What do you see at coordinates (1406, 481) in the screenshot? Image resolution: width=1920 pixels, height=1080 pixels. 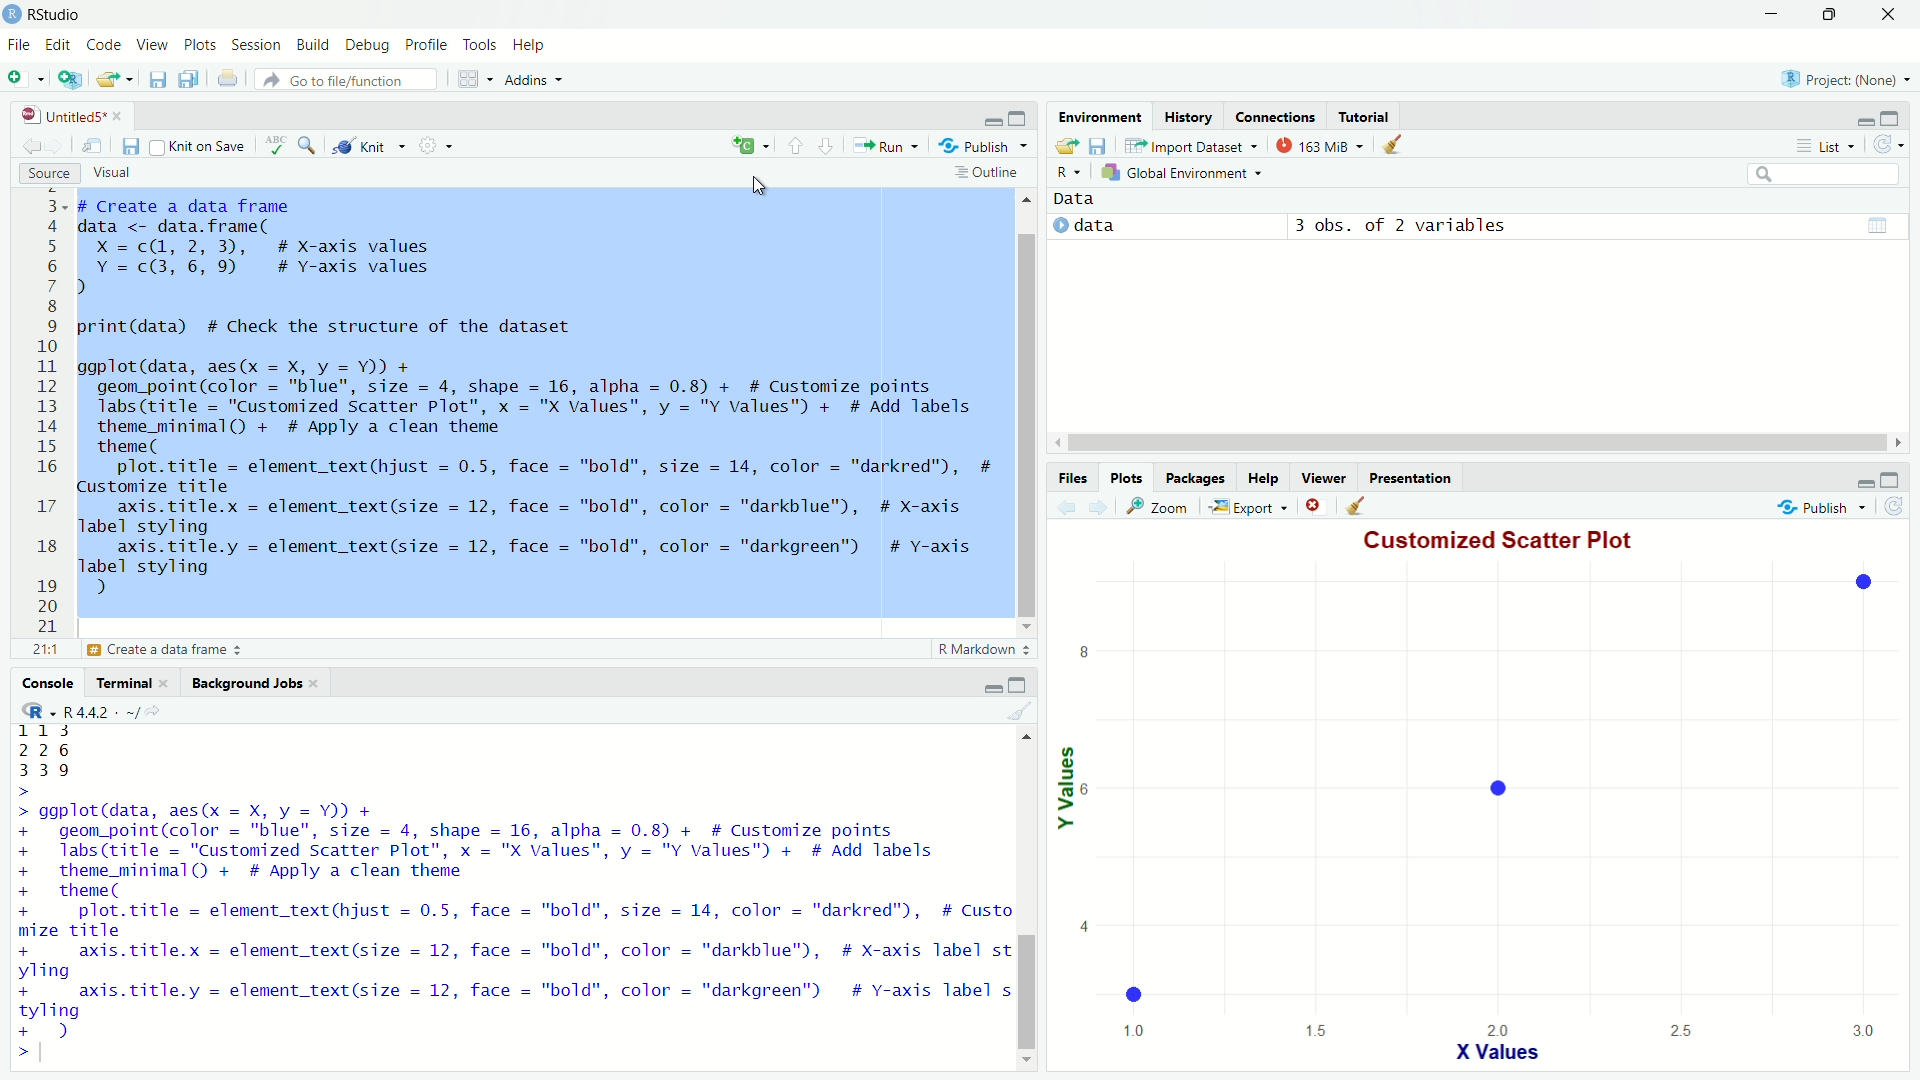 I see `Presentation` at bounding box center [1406, 481].